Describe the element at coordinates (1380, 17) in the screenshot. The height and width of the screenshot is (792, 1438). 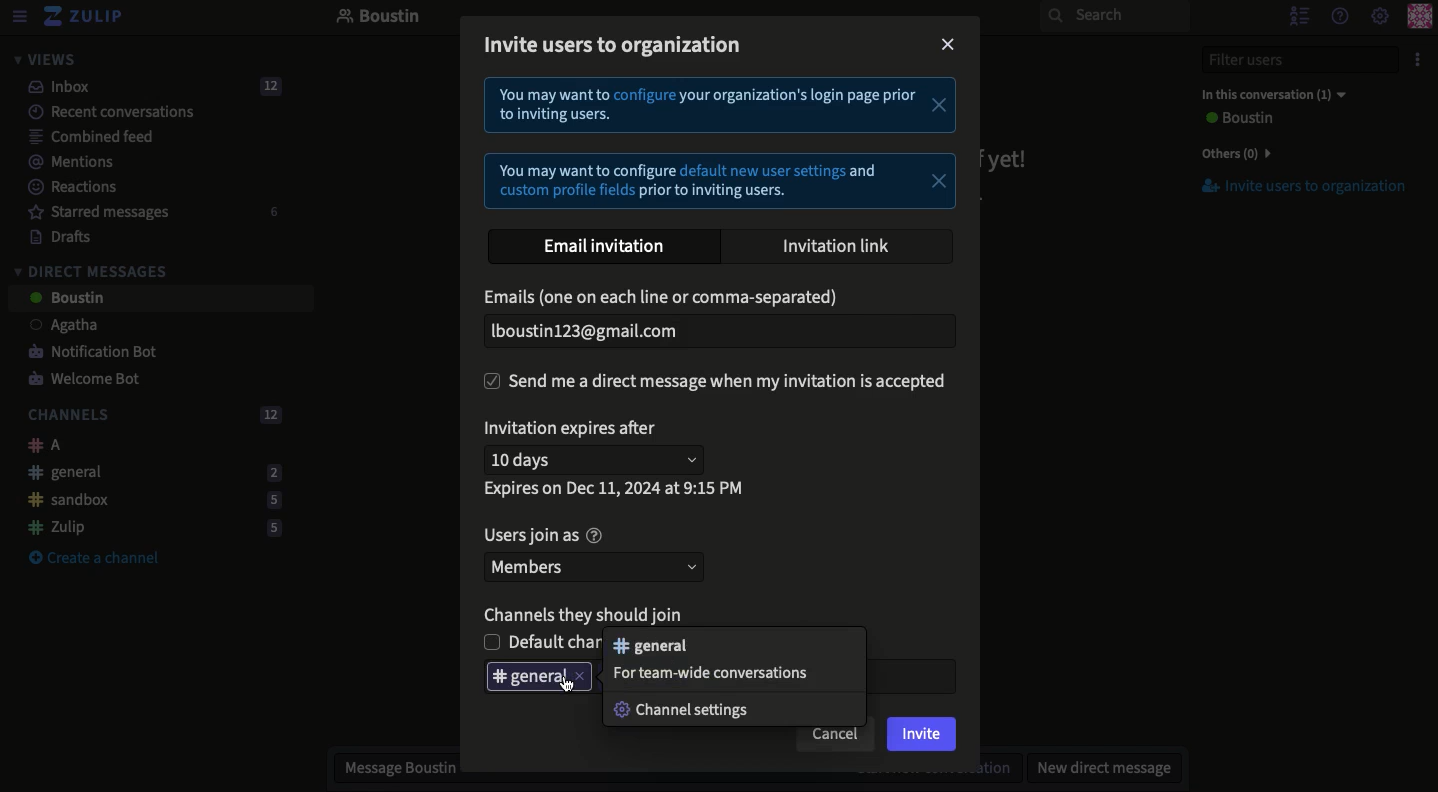
I see `Settings` at that location.